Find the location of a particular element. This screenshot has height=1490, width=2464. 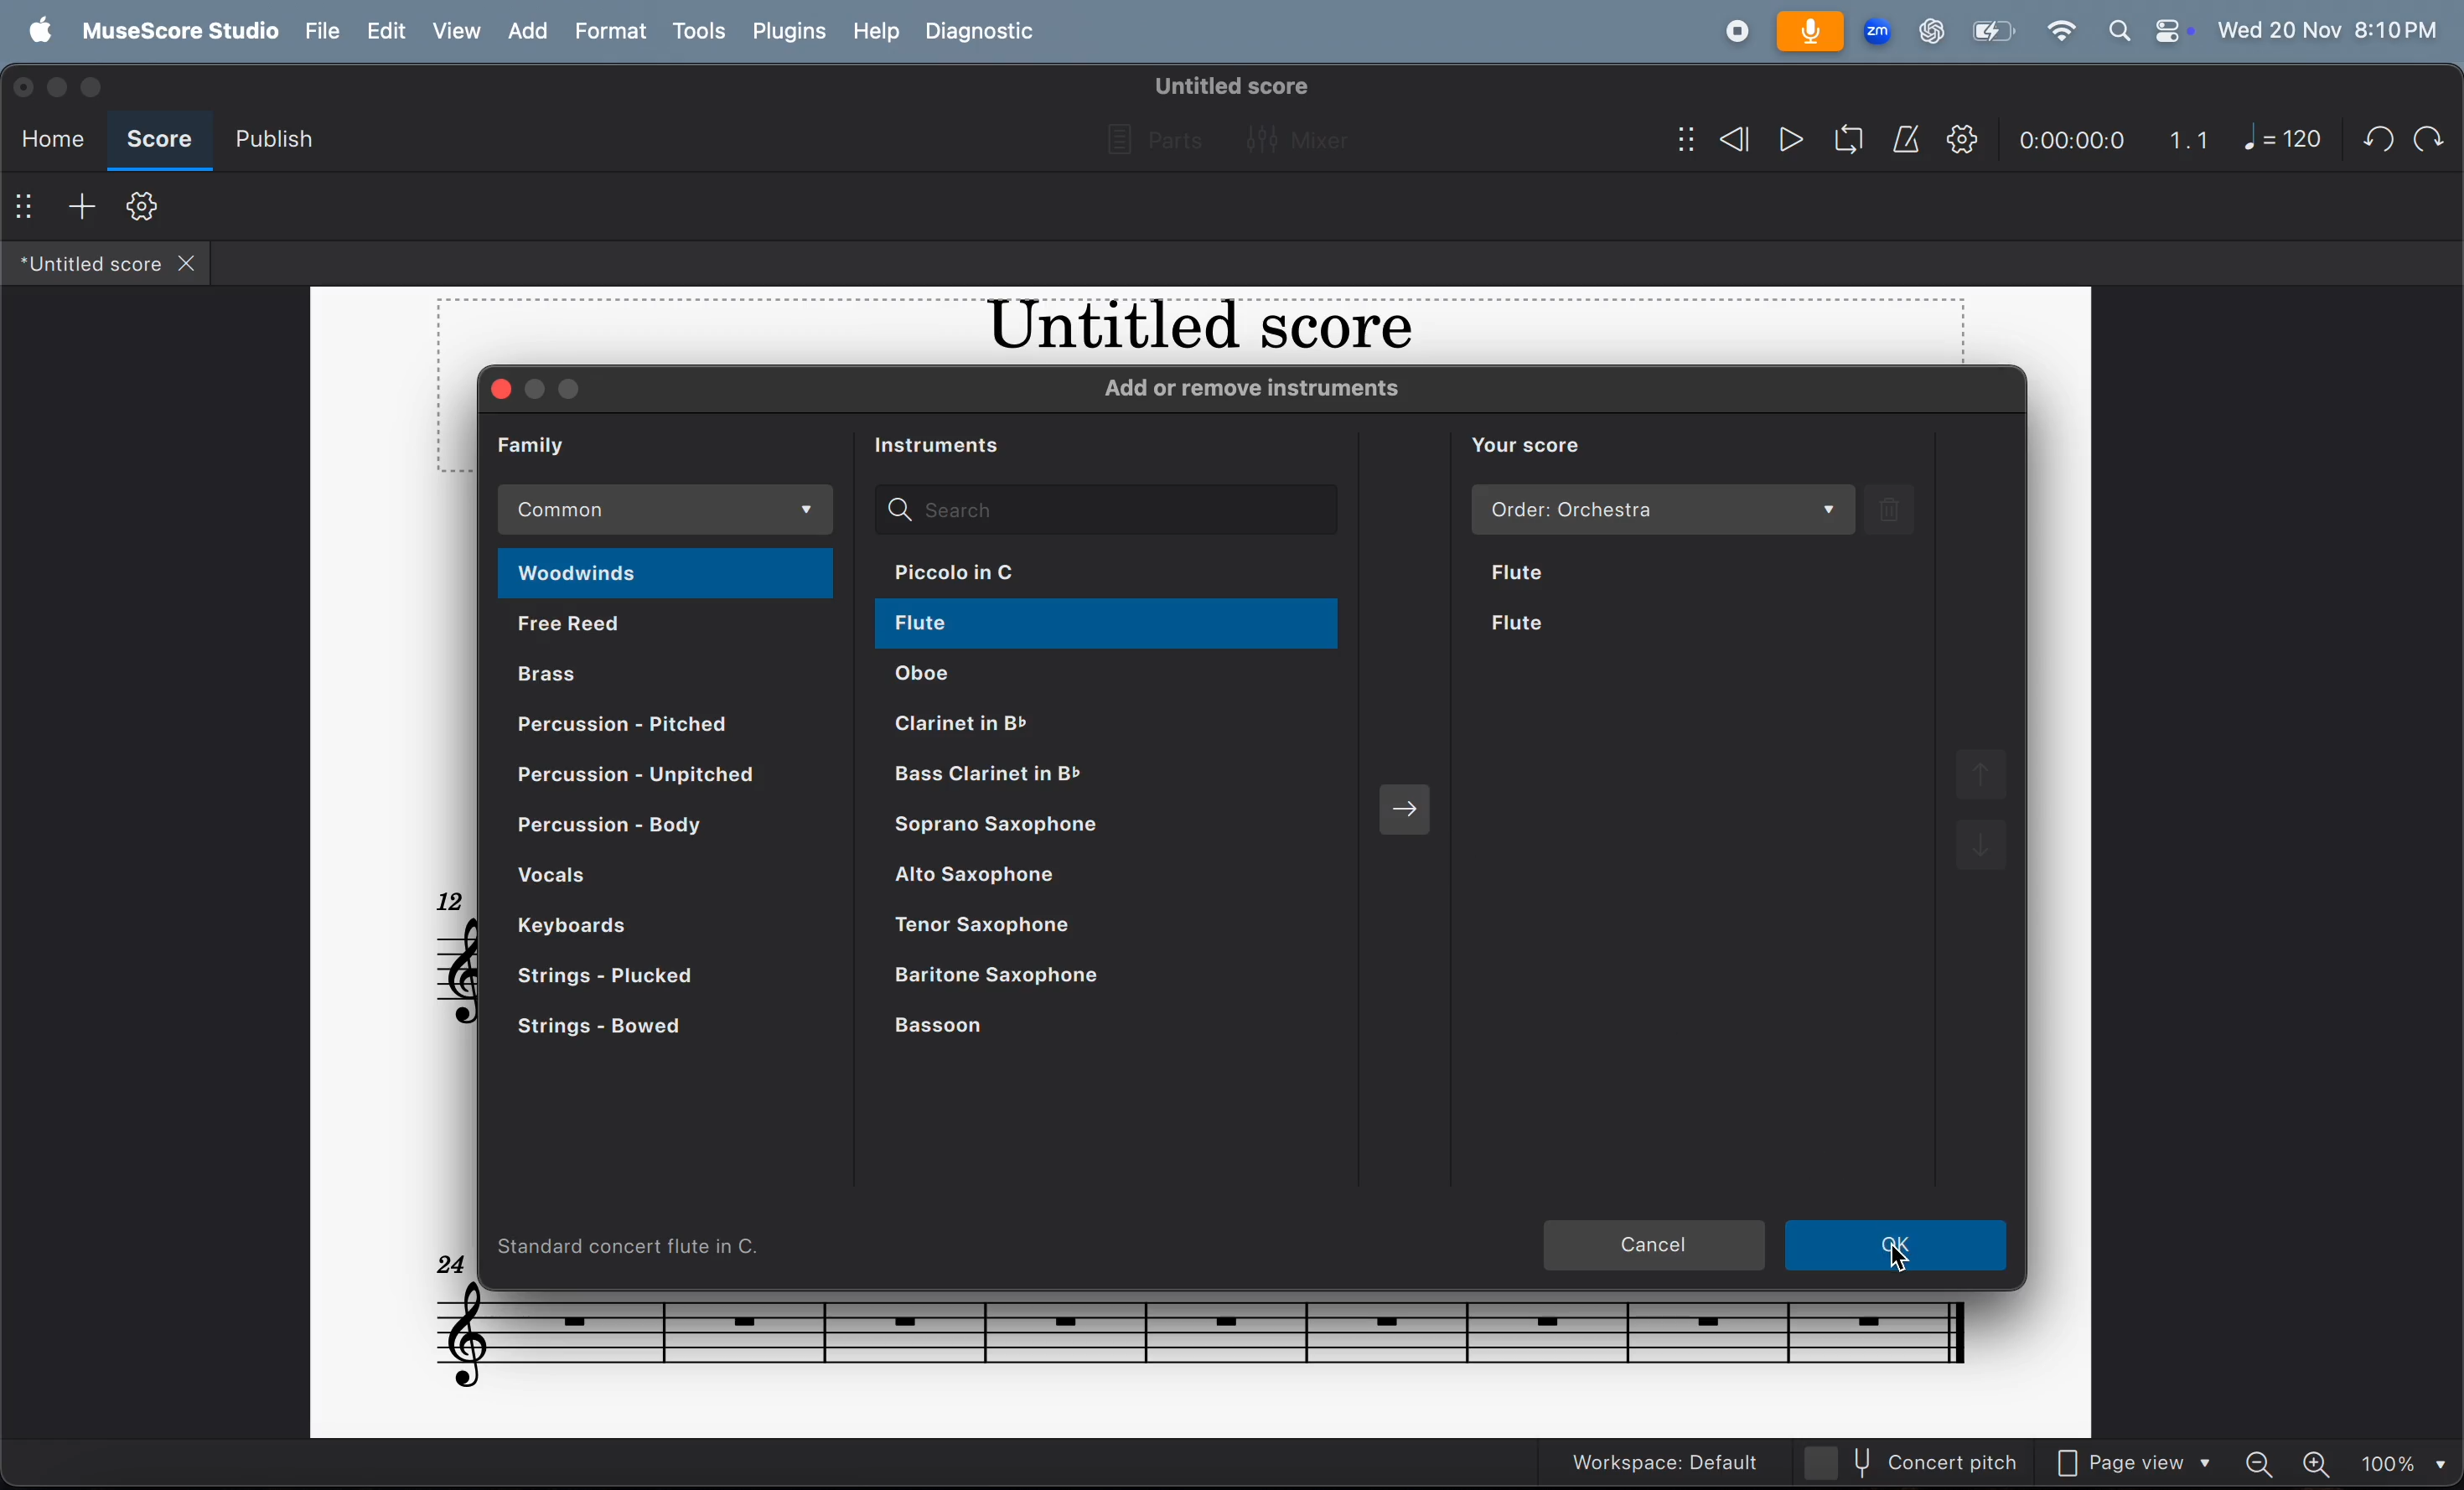

cursor is located at coordinates (1913, 1272).